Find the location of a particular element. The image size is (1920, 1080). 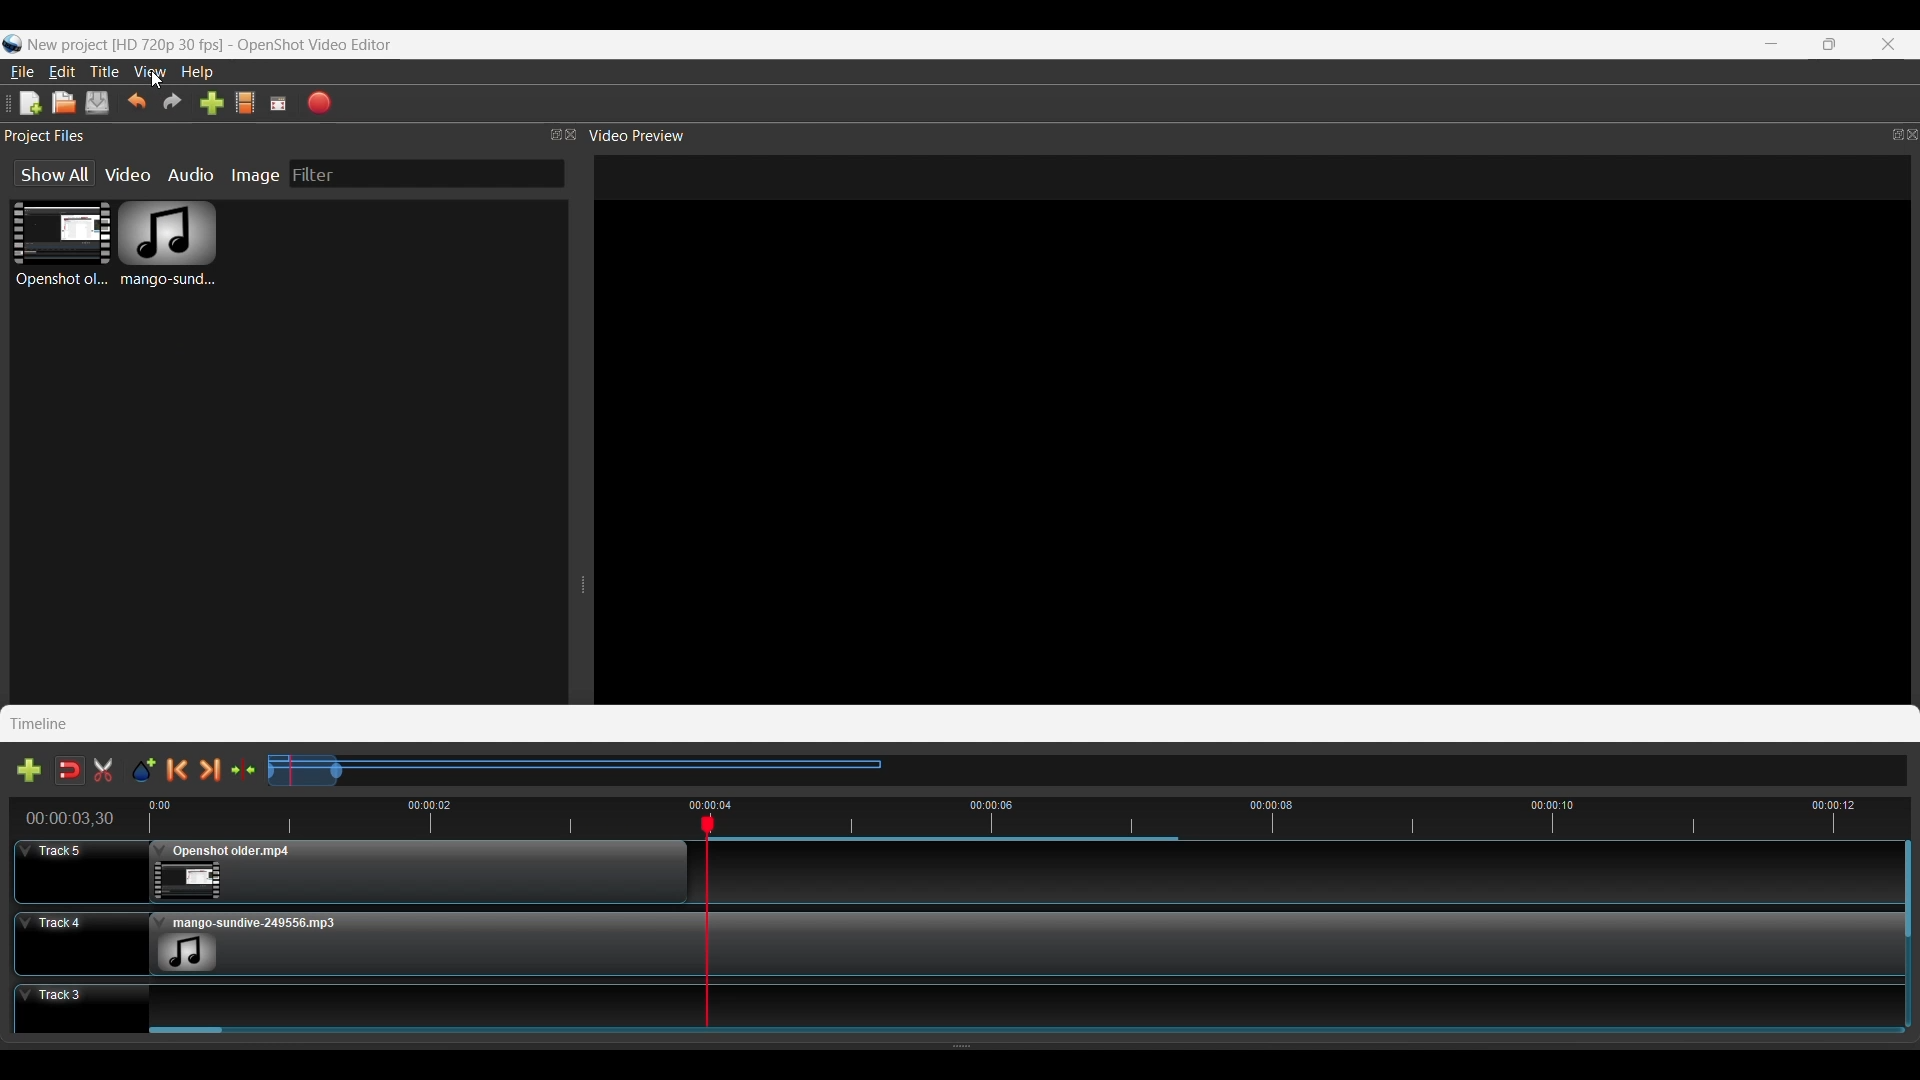

Video is located at coordinates (128, 174).